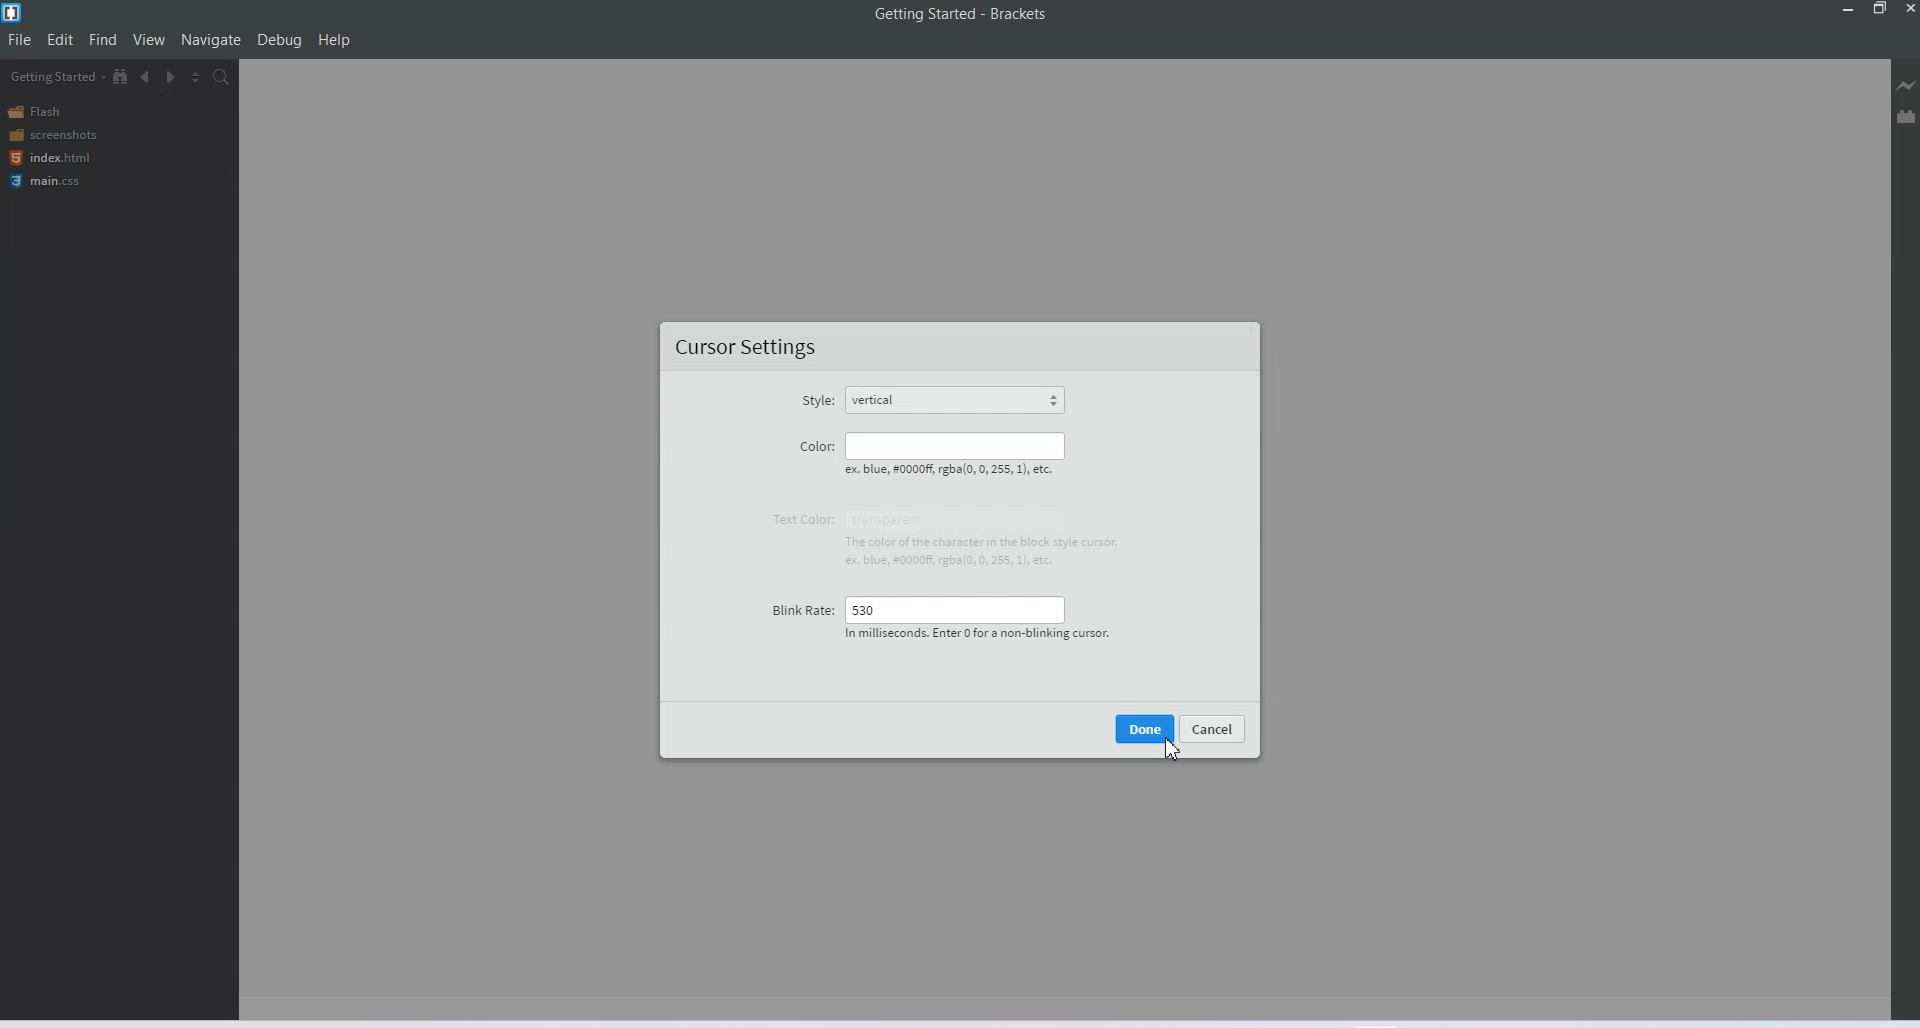  What do you see at coordinates (817, 445) in the screenshot?
I see `Colour` at bounding box center [817, 445].